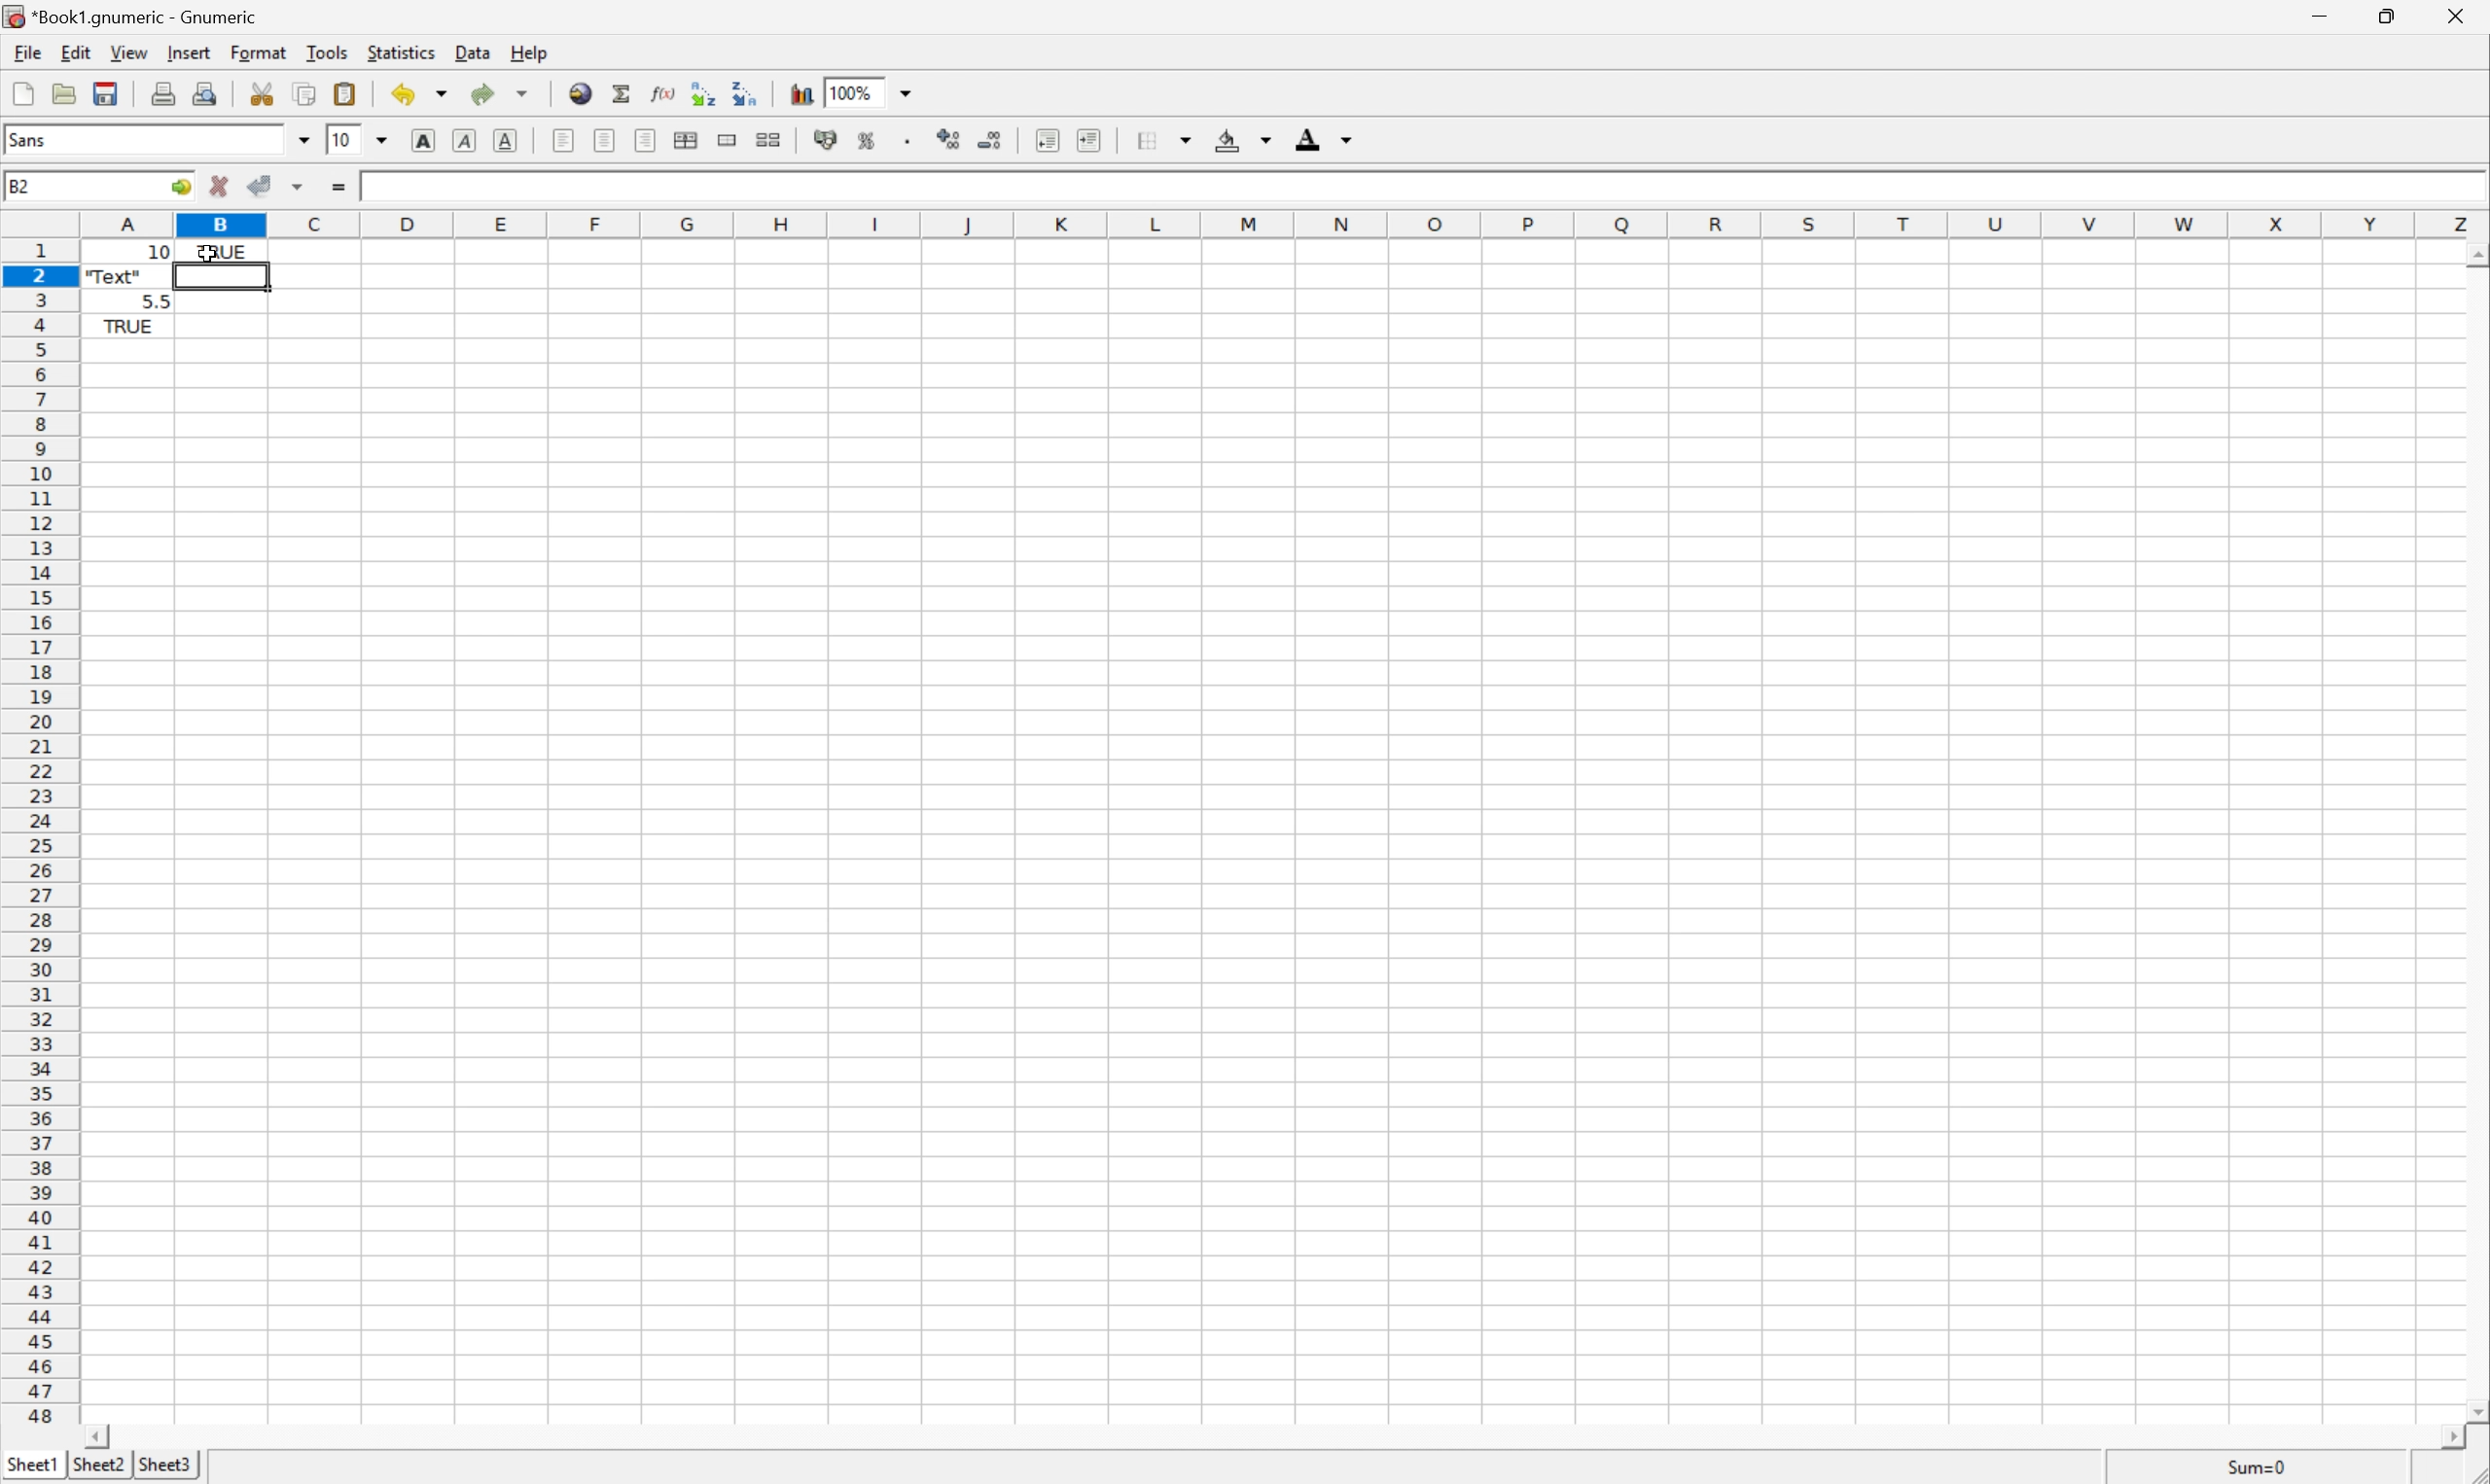  I want to click on File, so click(25, 50).